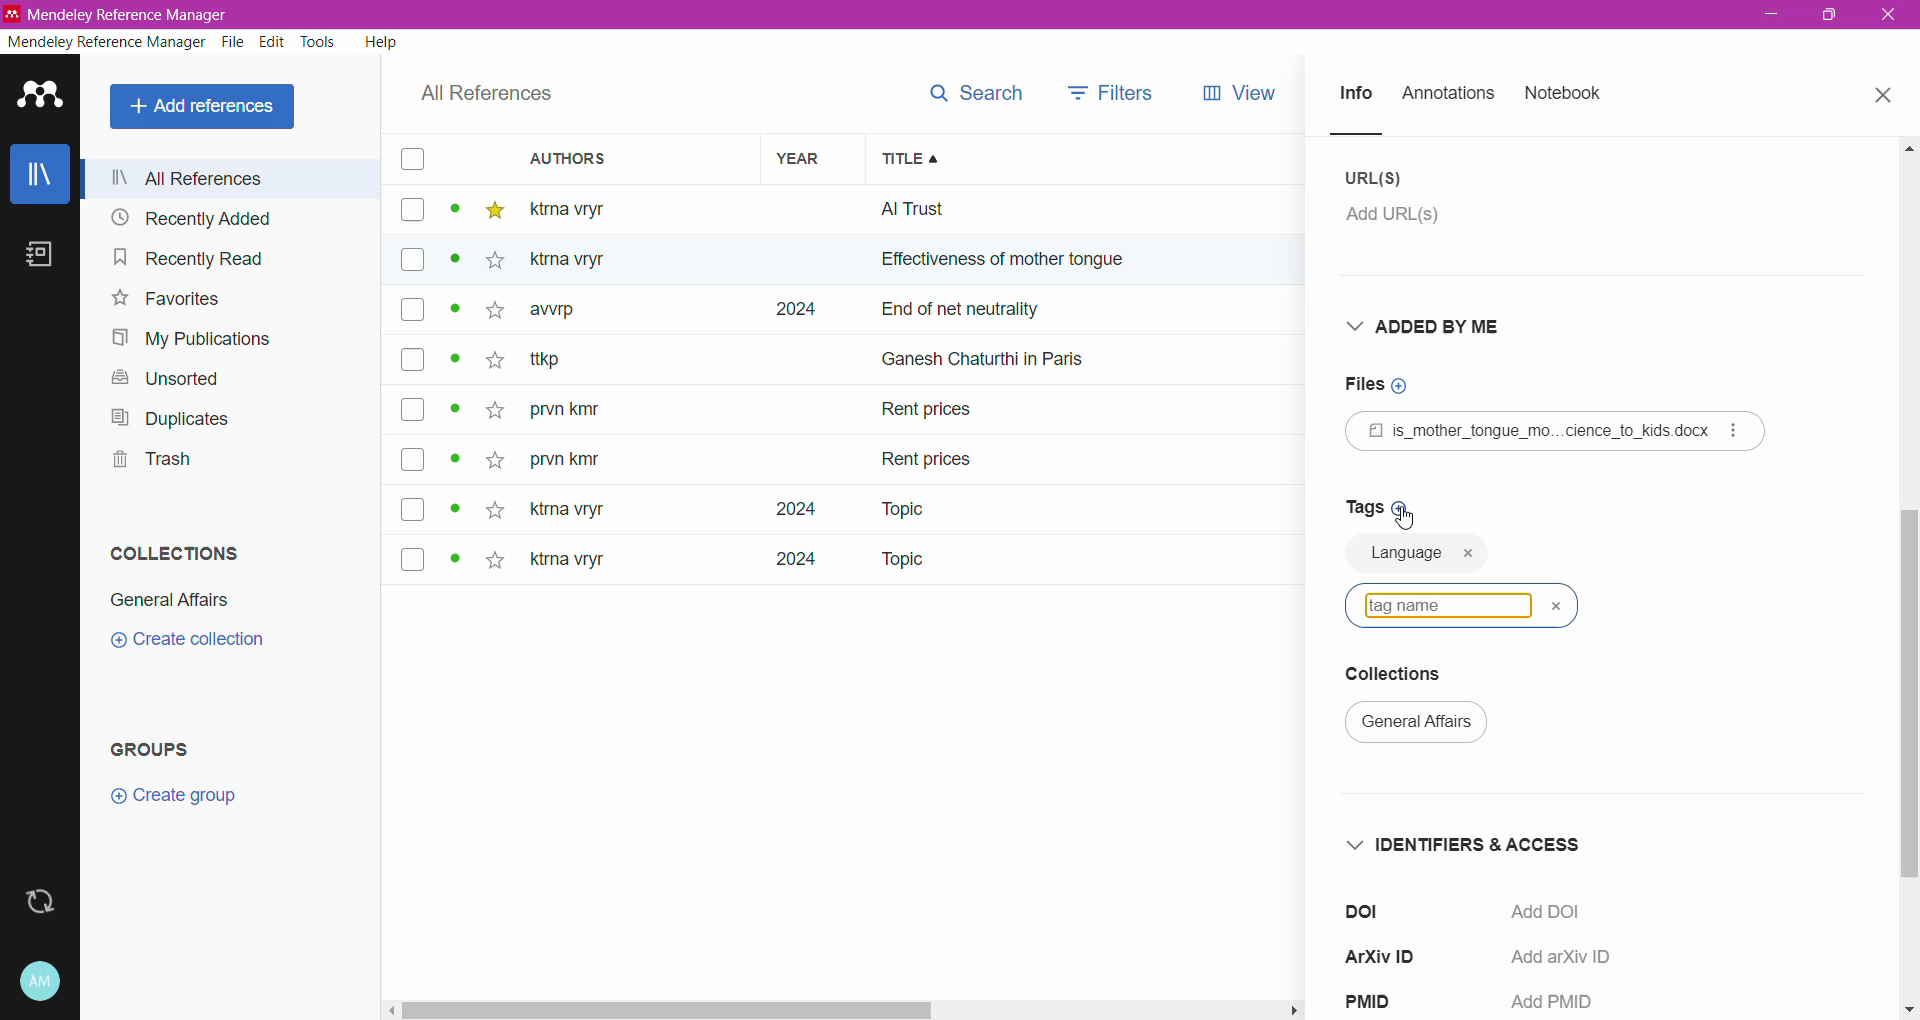 The image size is (1920, 1020). What do you see at coordinates (167, 299) in the screenshot?
I see `Favorites` at bounding box center [167, 299].